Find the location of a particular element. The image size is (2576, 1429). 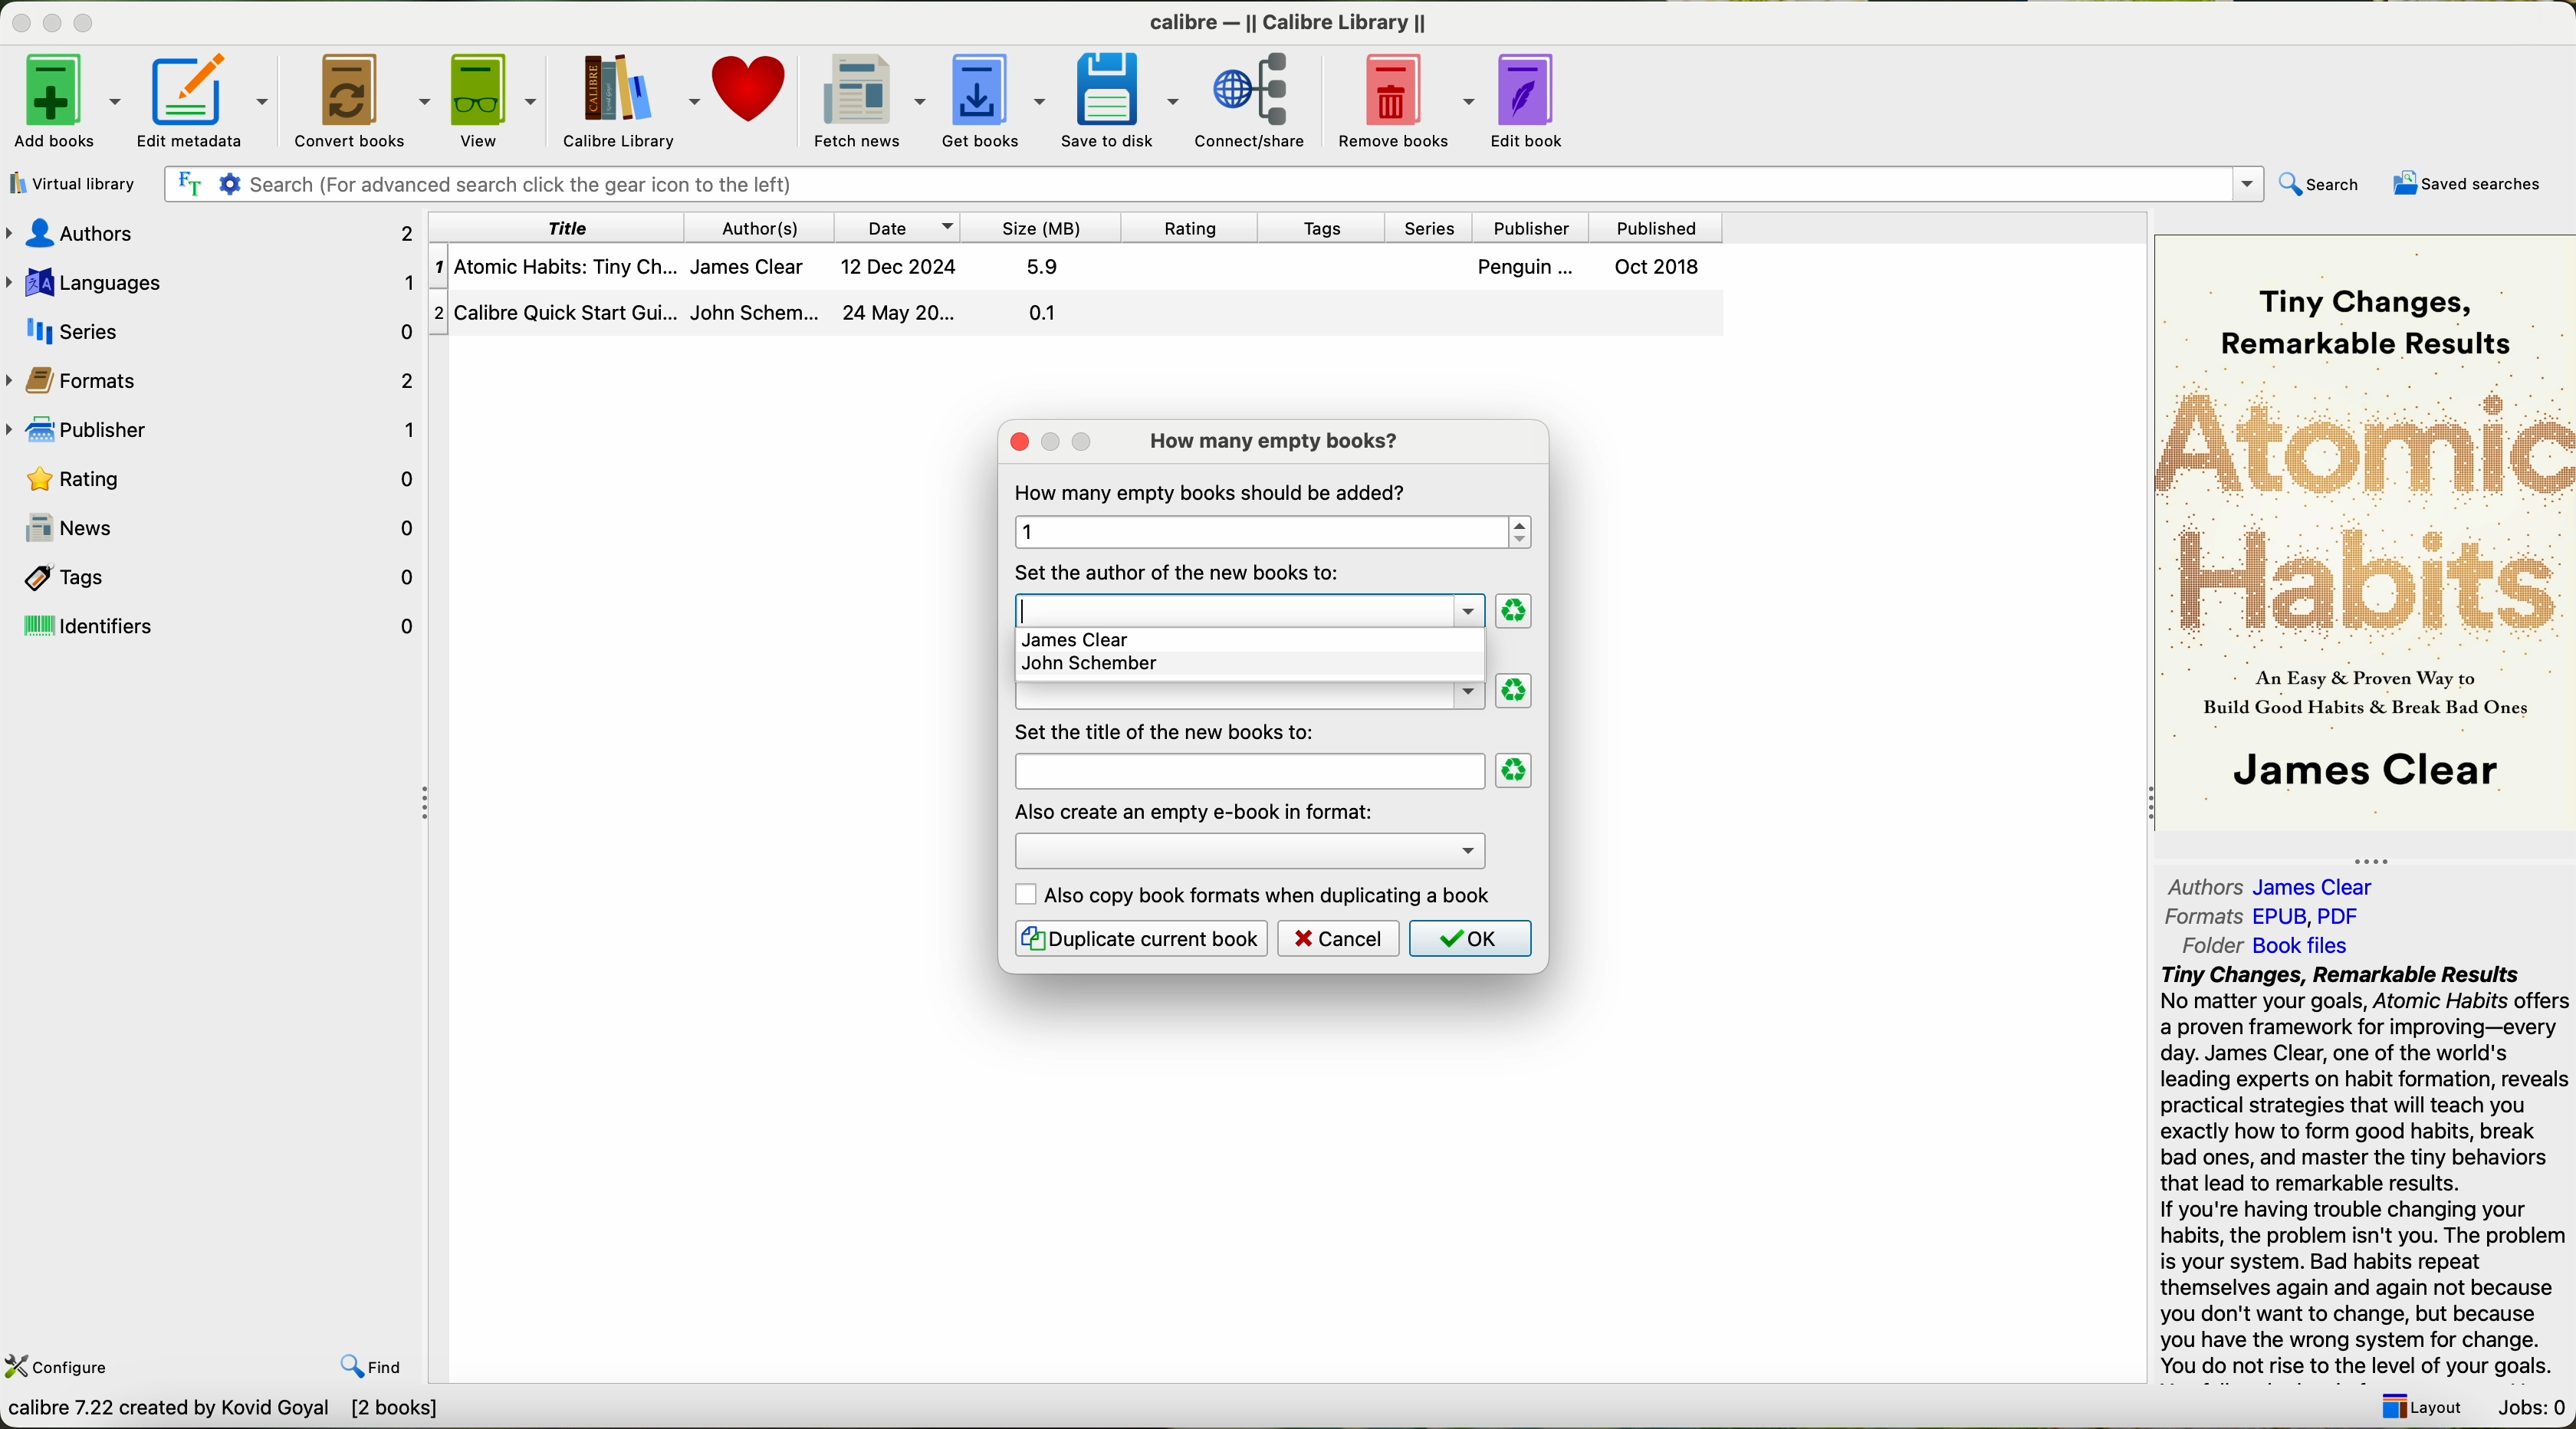

how many empty books shoul be added? is located at coordinates (1214, 492).